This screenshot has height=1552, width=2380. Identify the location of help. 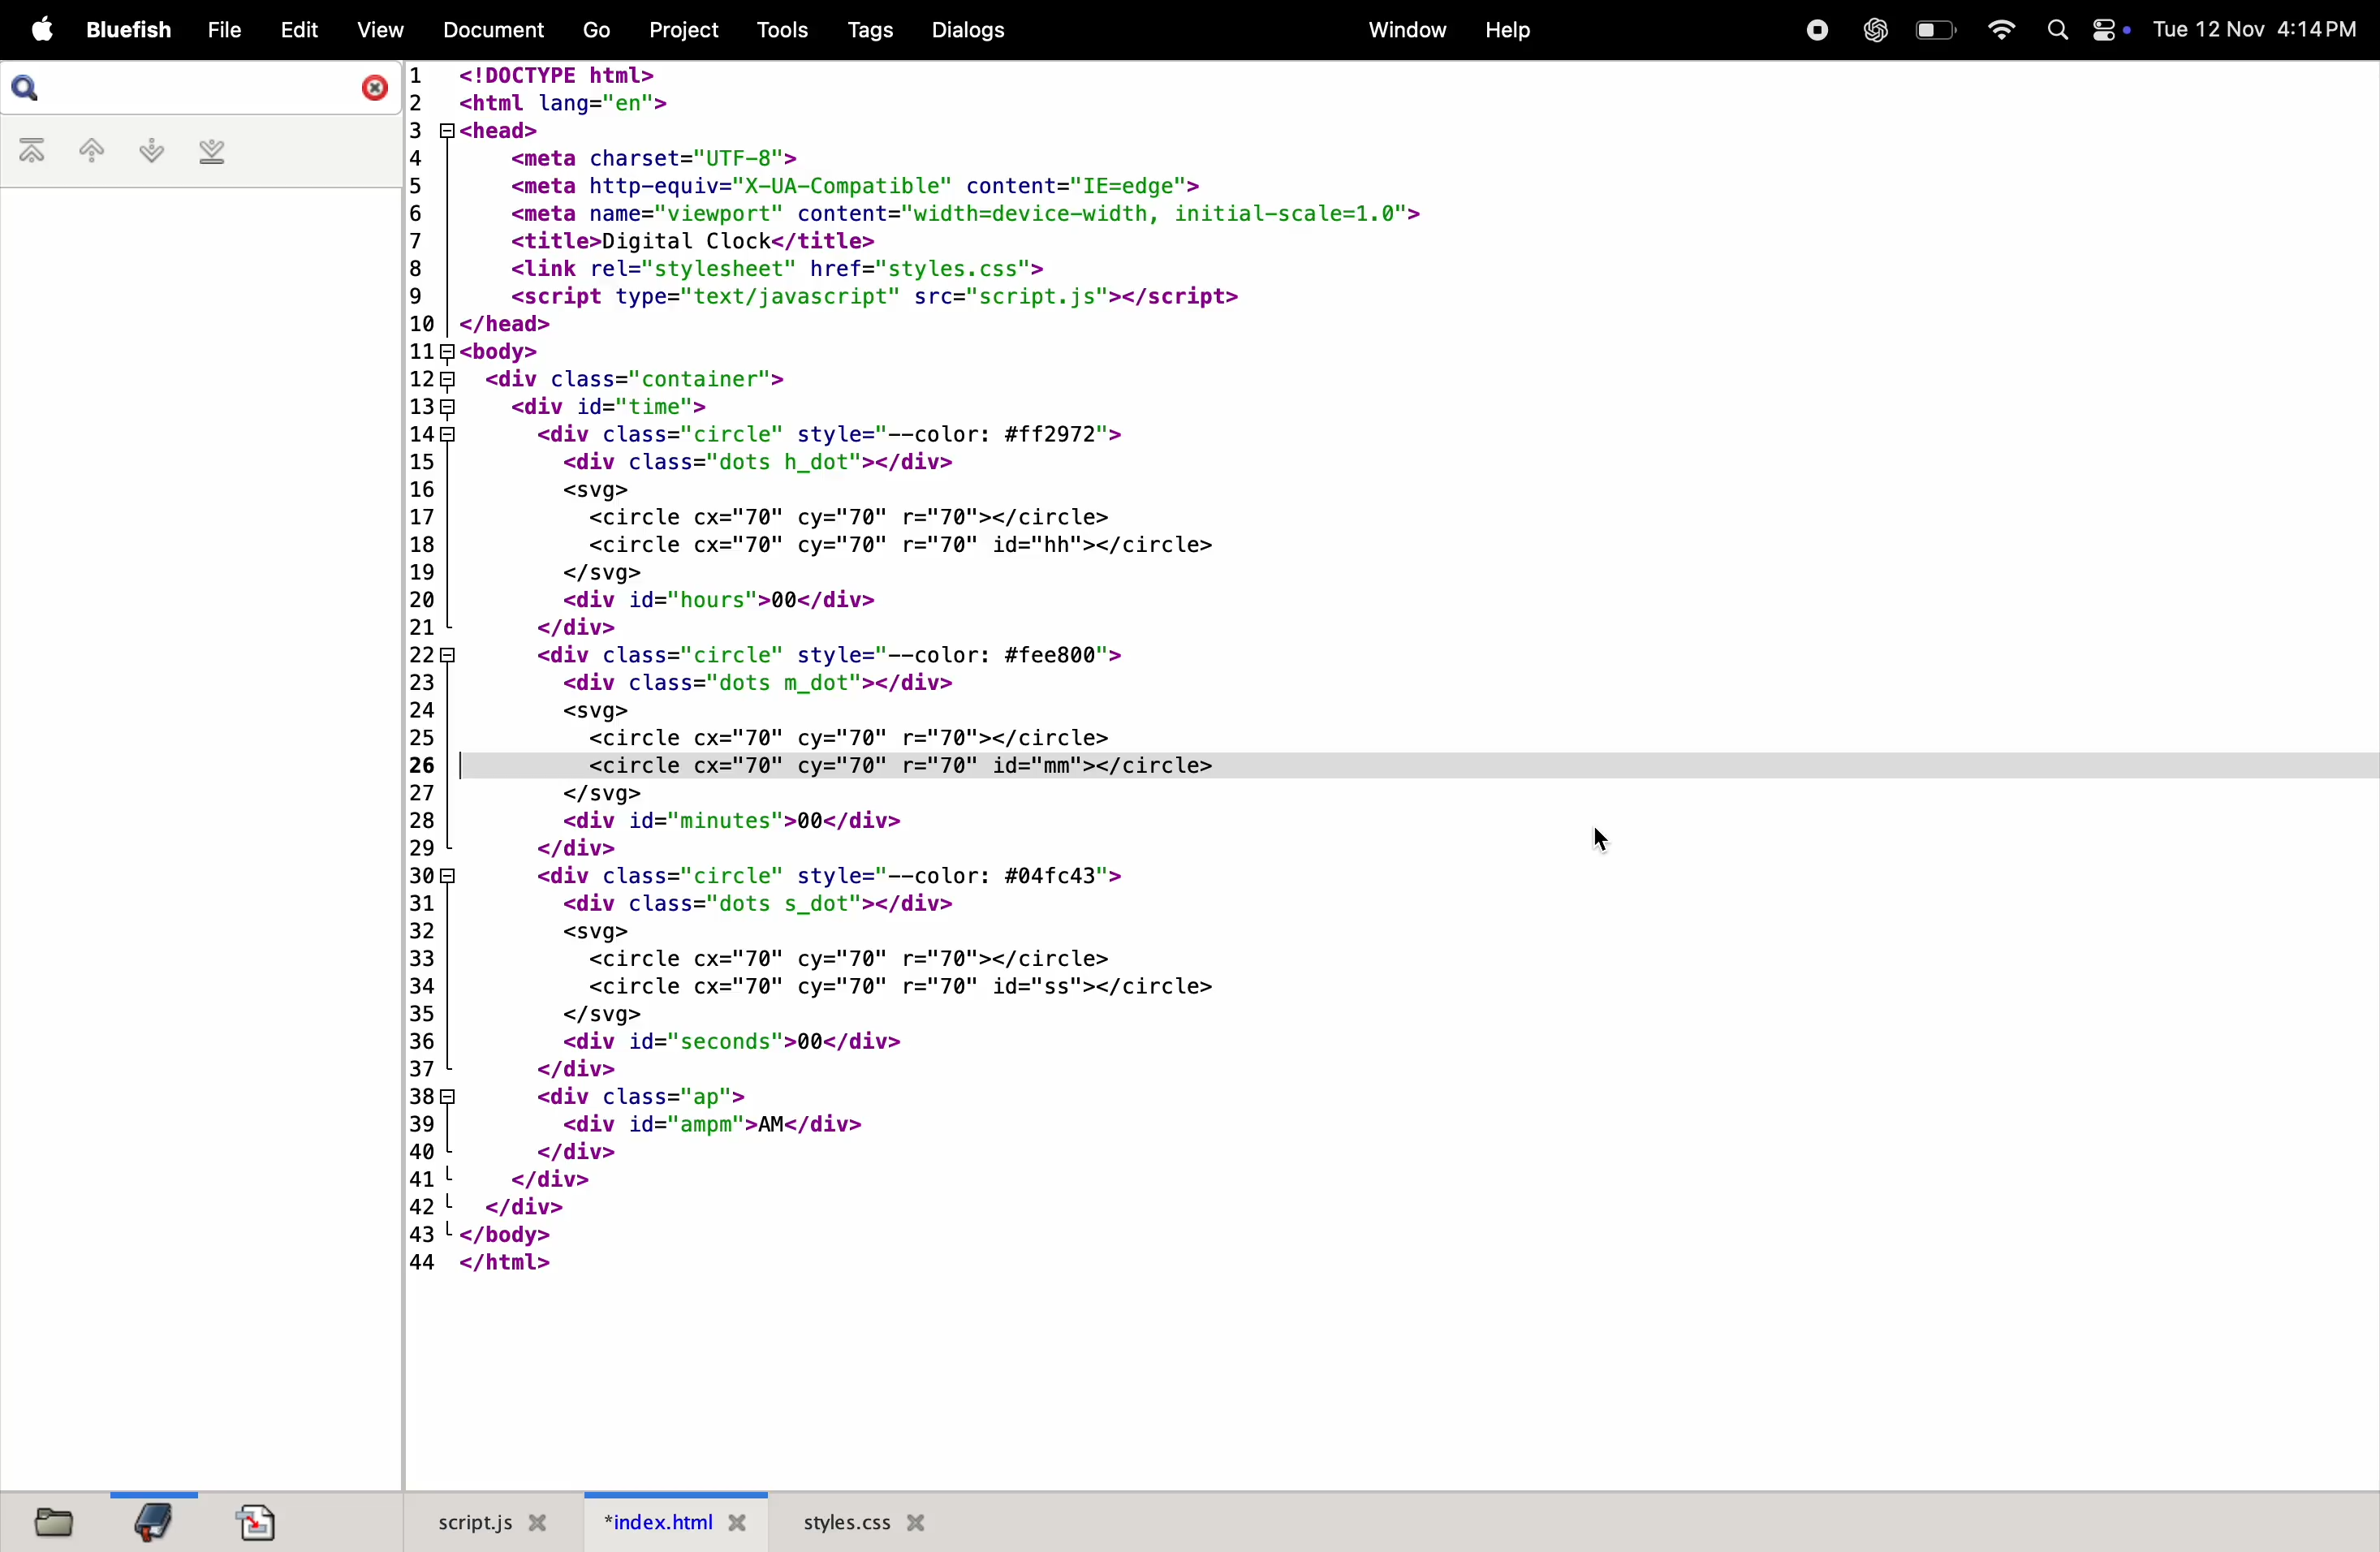
(1506, 33).